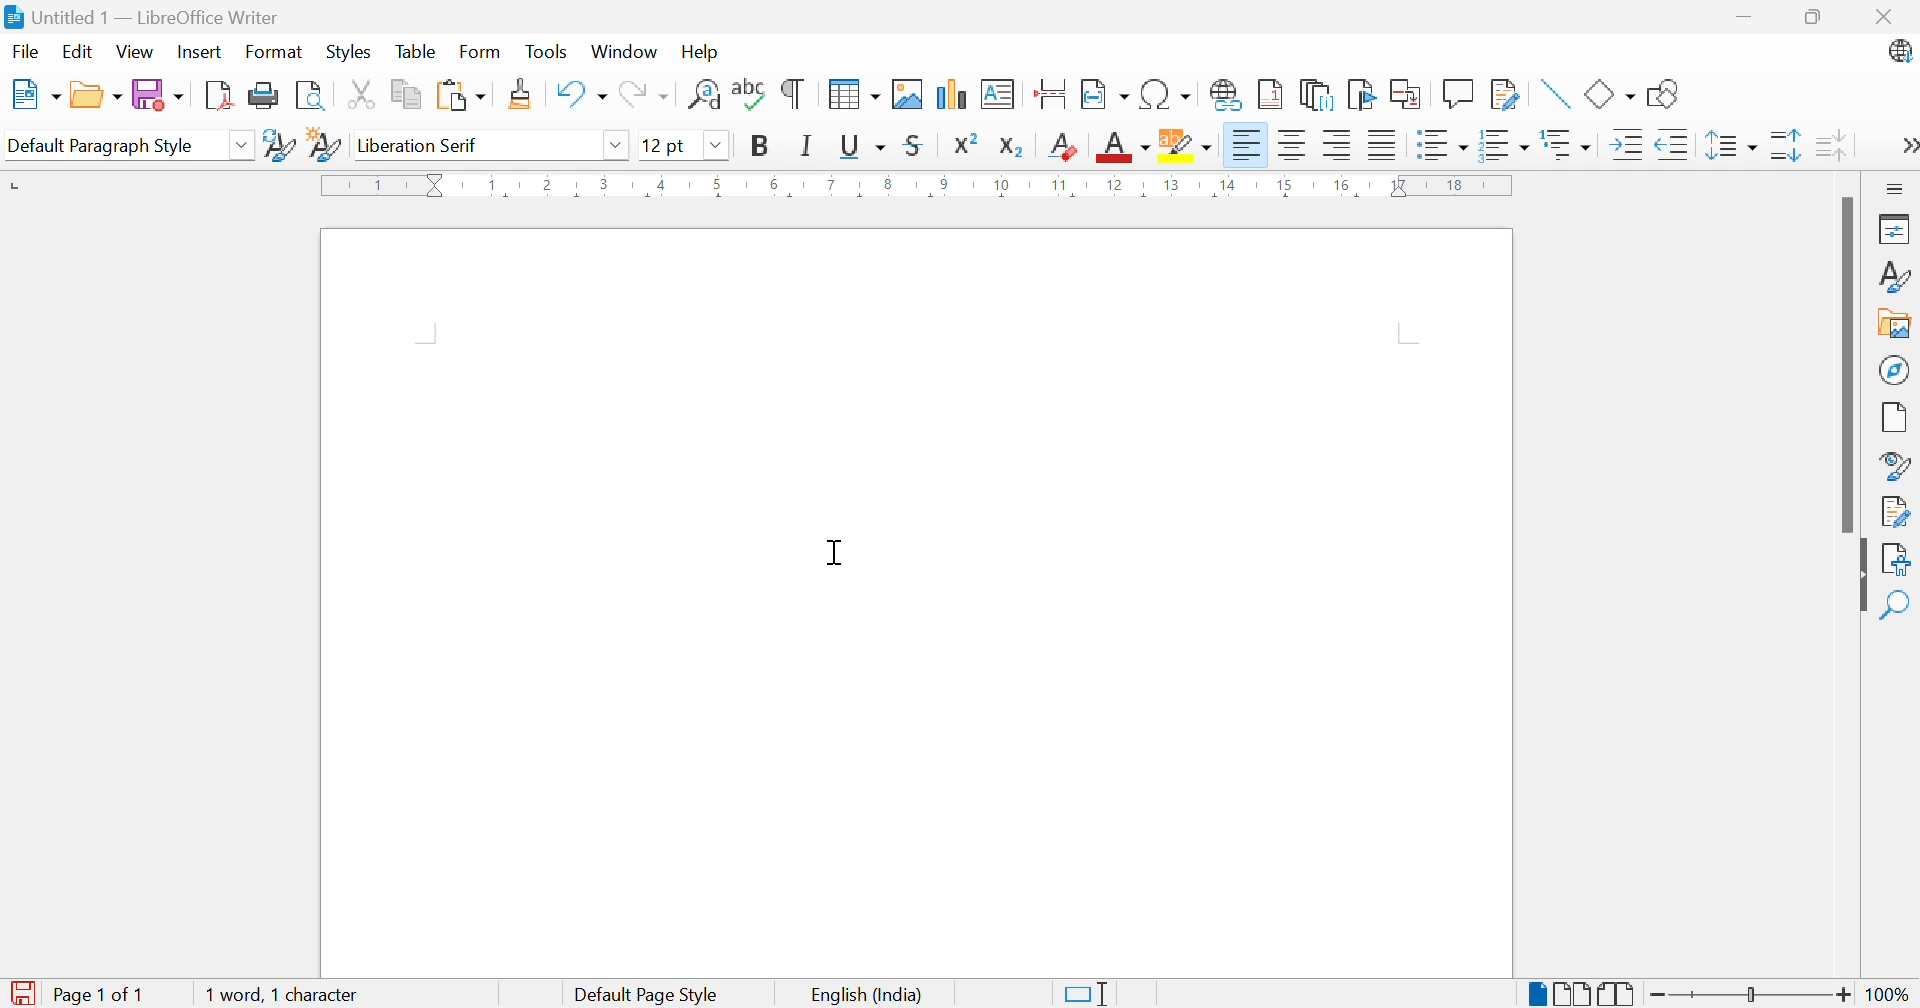  I want to click on Cut, so click(366, 97).